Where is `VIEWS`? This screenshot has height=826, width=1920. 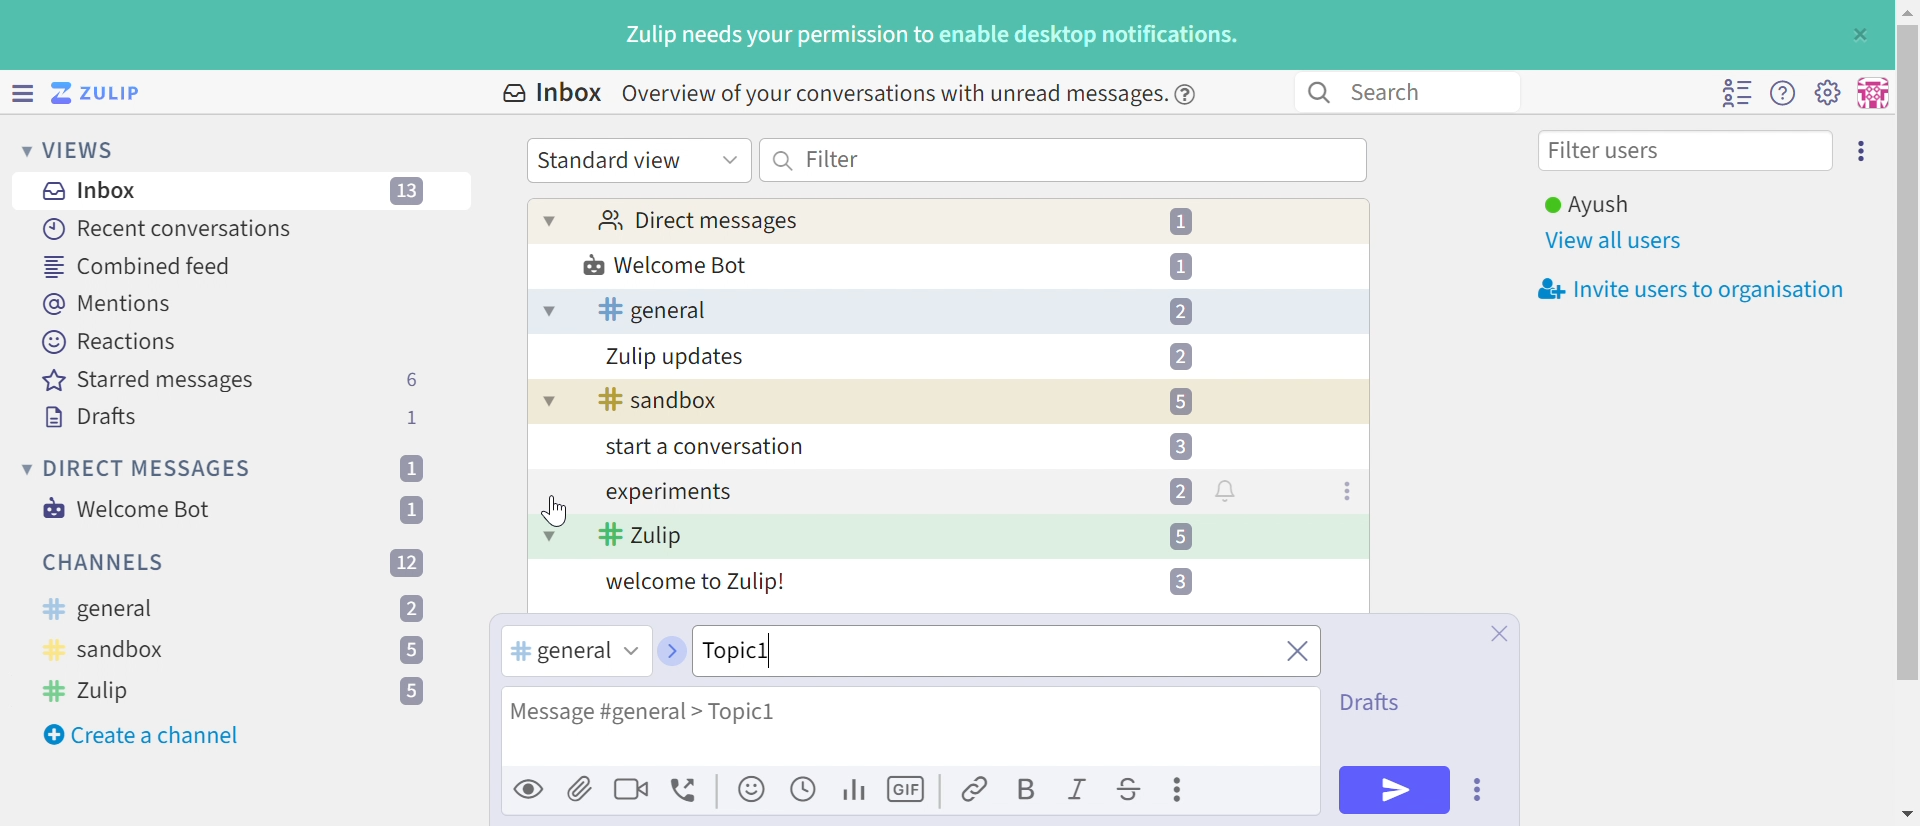
VIEWS is located at coordinates (85, 149).